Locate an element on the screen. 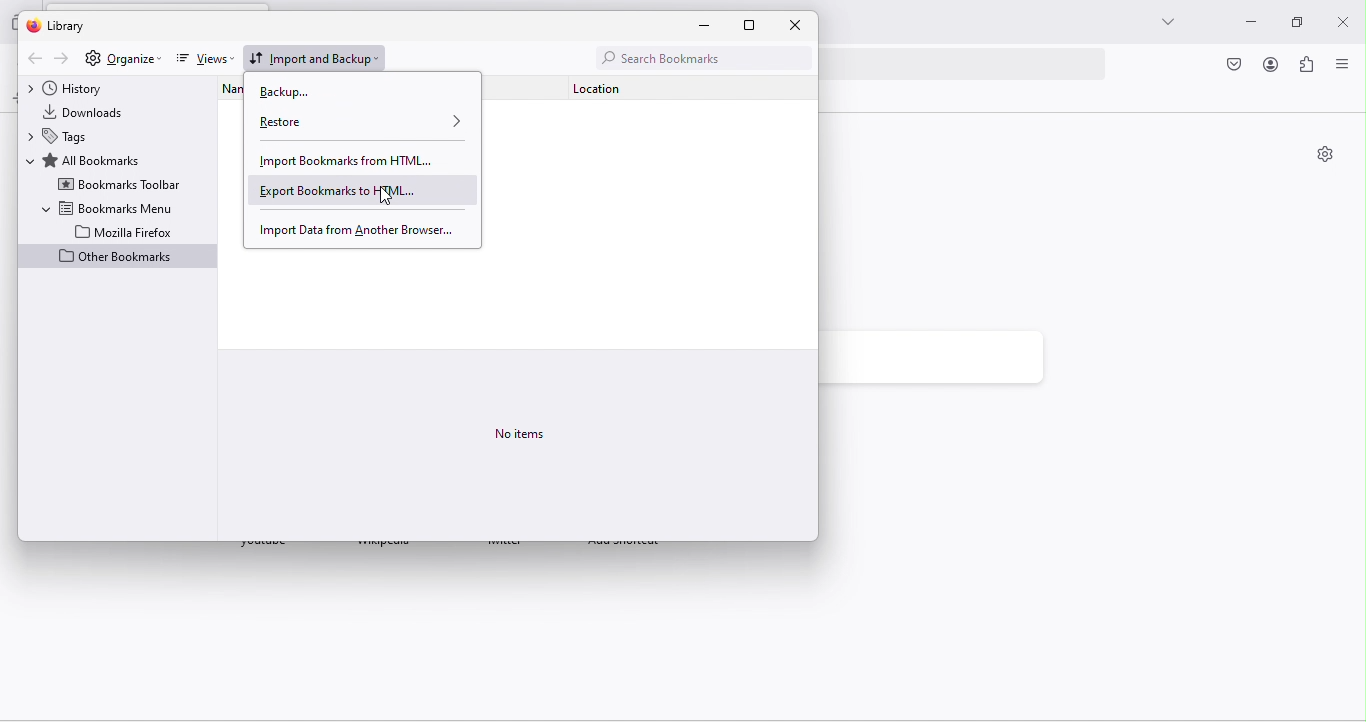 The image size is (1366, 722). tags is located at coordinates (67, 136).